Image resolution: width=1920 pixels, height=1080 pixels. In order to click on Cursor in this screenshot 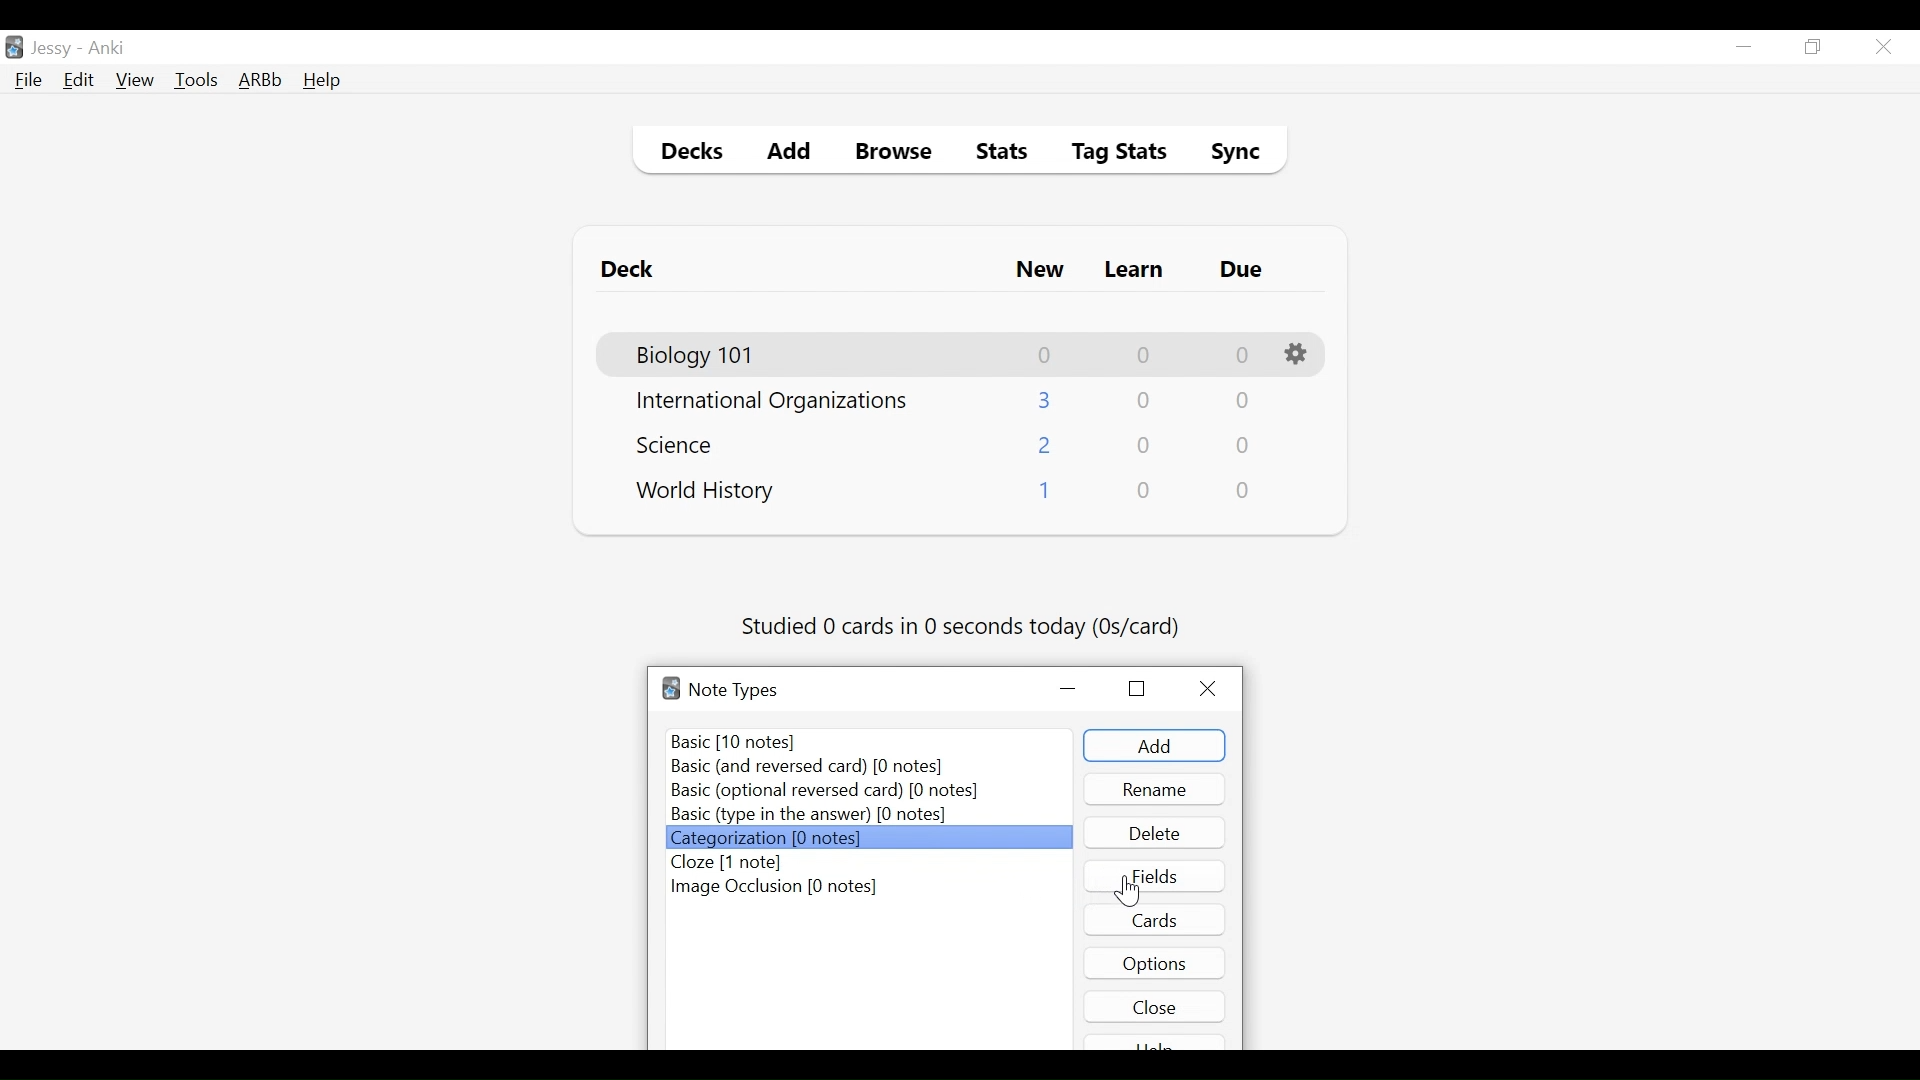, I will do `click(1126, 890)`.